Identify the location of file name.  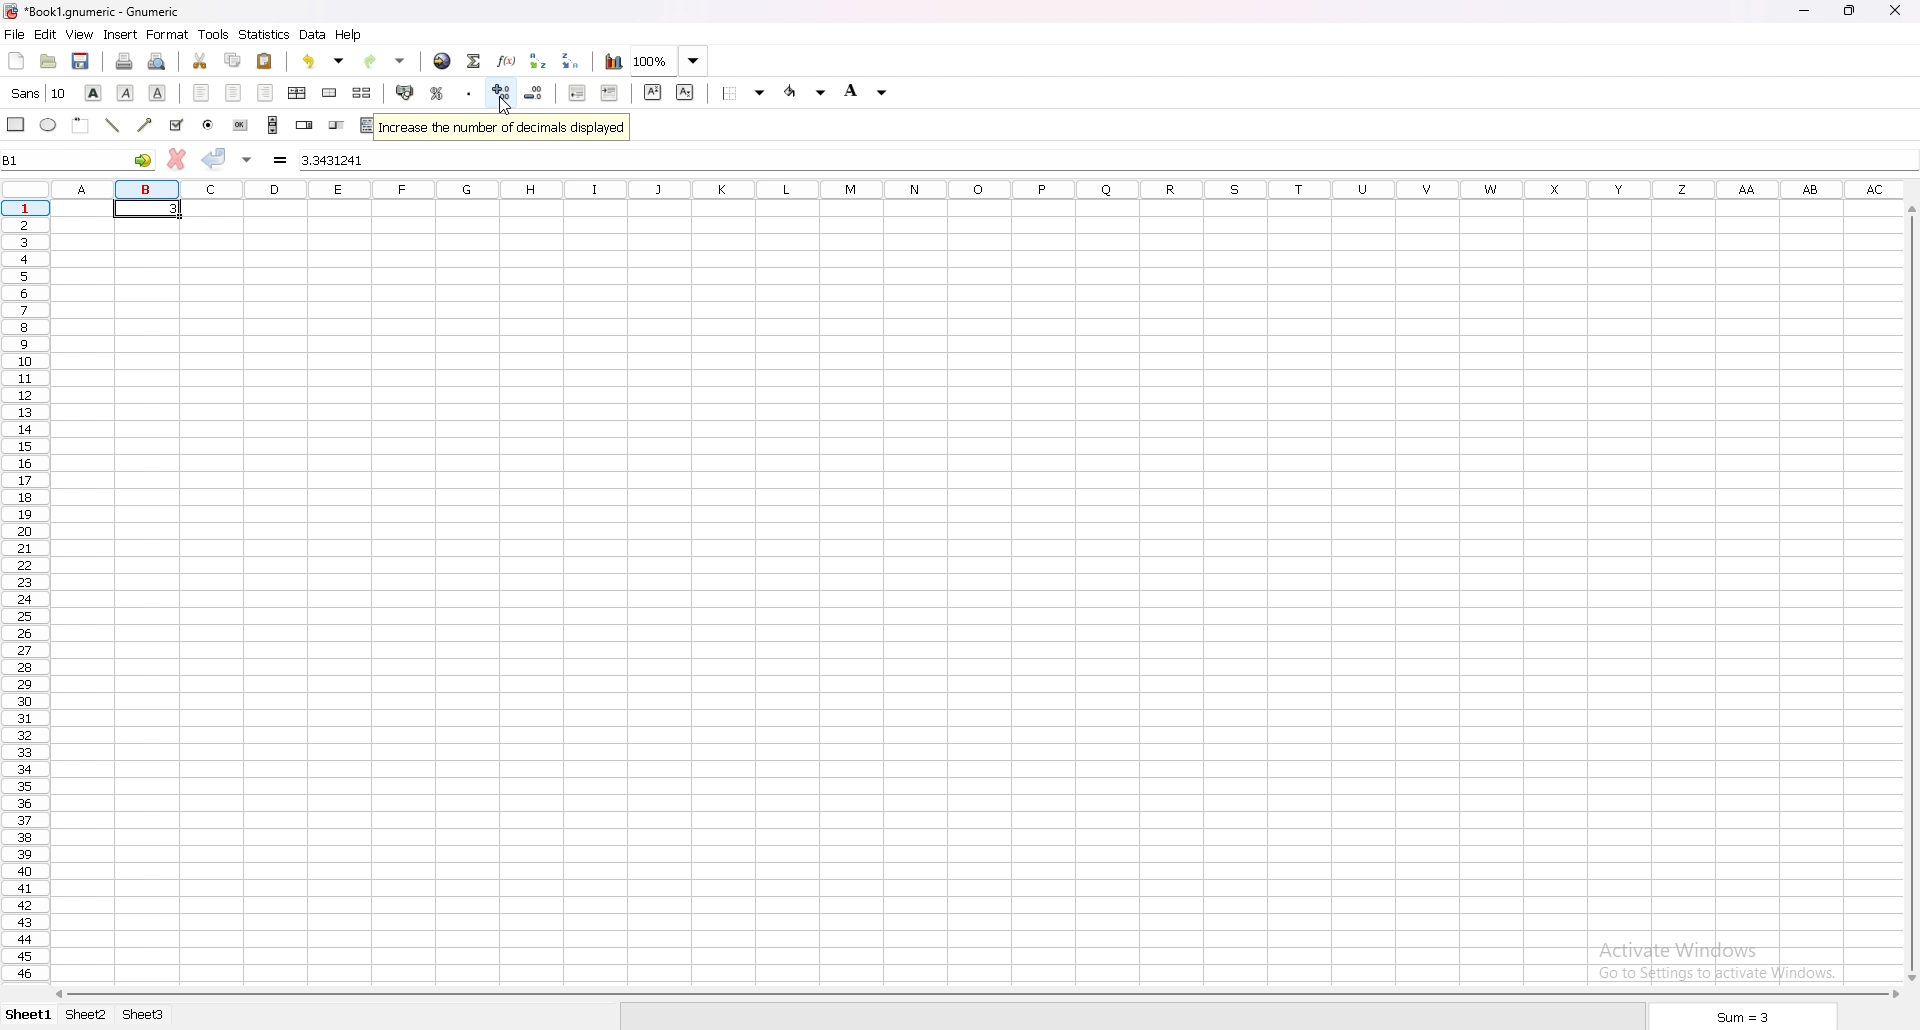
(90, 12).